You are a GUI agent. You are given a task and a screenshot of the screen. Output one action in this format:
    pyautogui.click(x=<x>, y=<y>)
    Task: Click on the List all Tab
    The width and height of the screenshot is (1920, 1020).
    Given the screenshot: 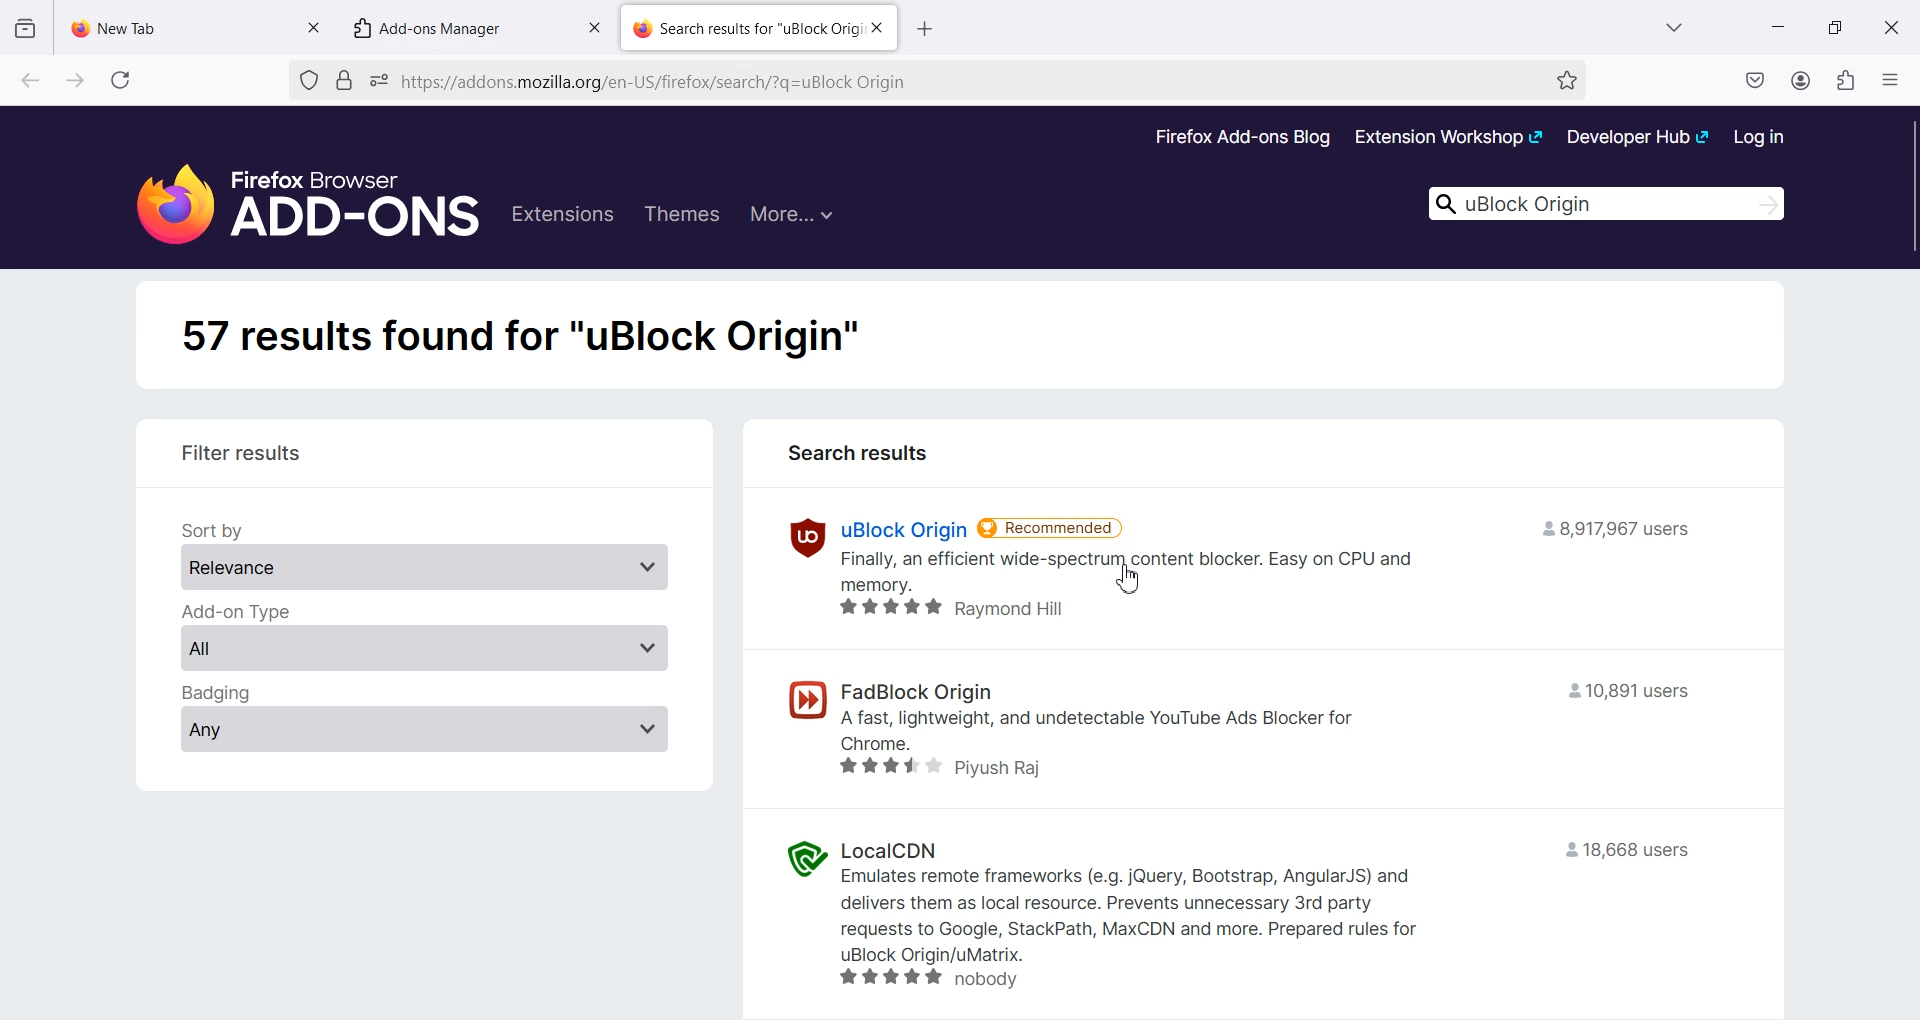 What is the action you would take?
    pyautogui.click(x=1672, y=27)
    